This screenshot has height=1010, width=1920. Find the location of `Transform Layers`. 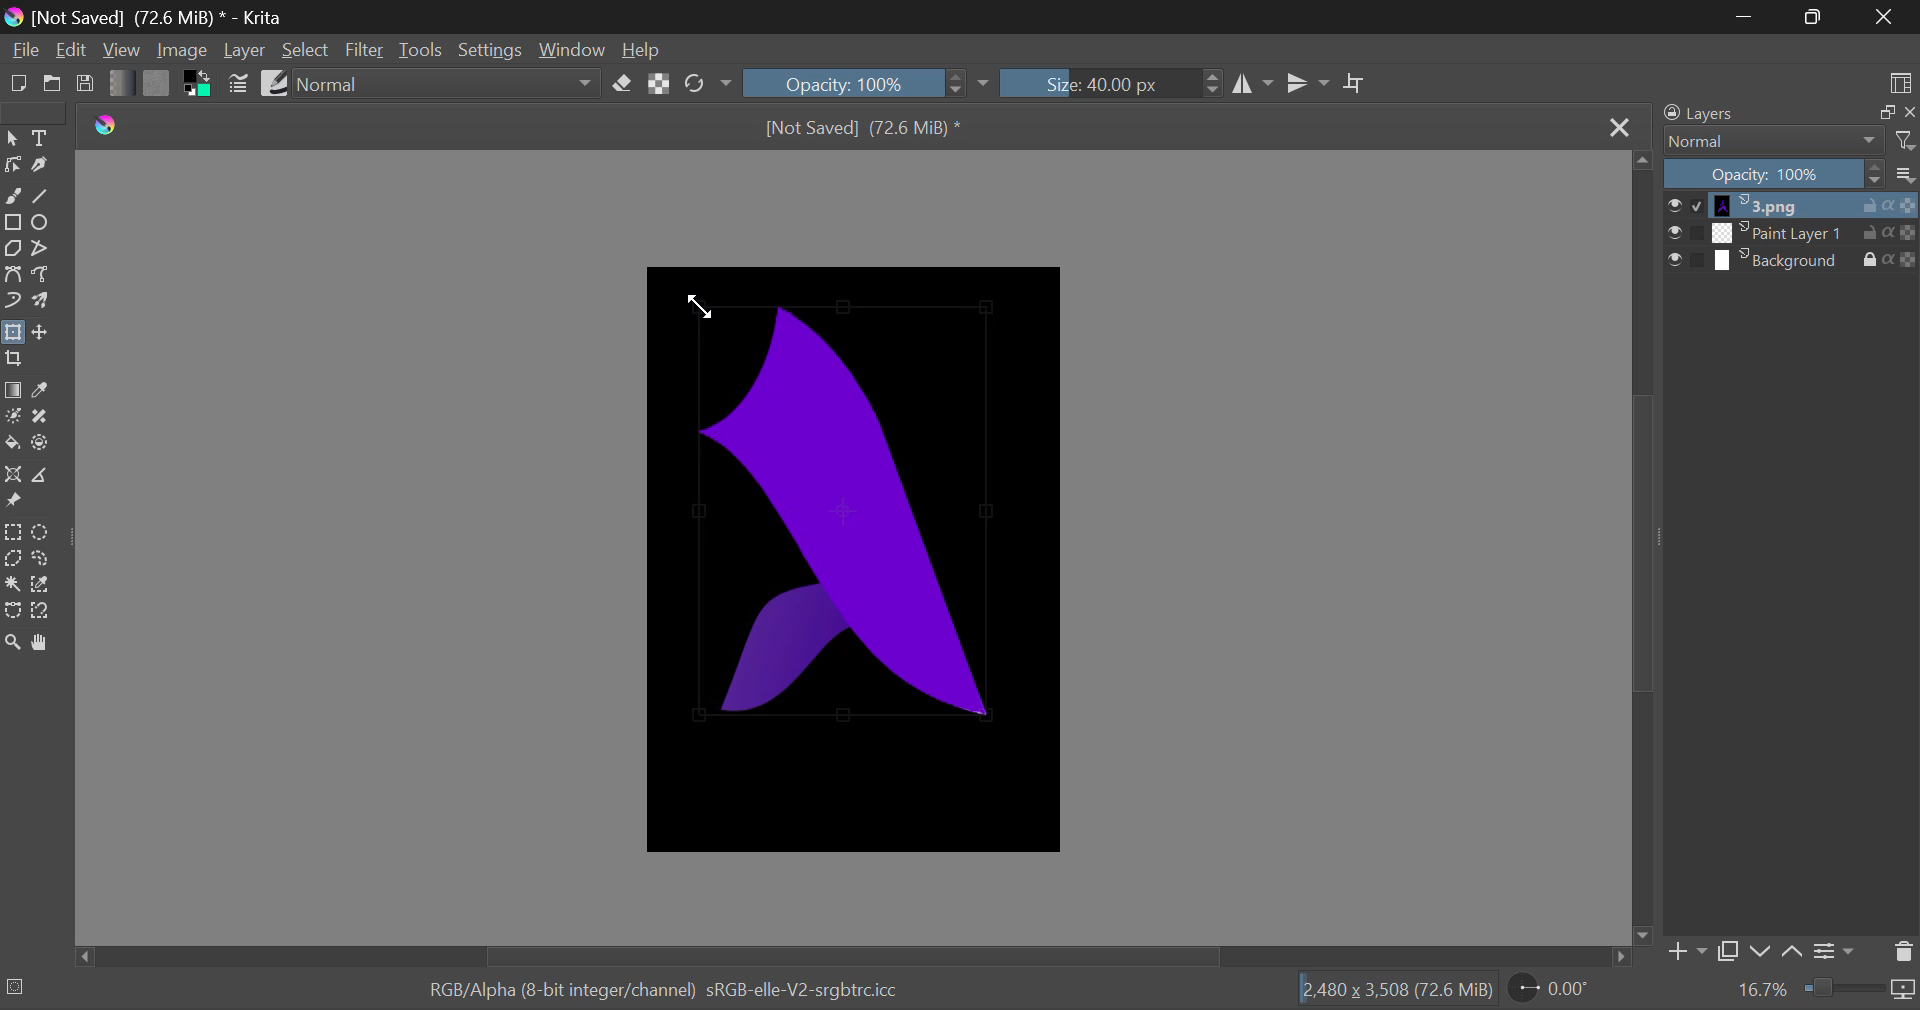

Transform Layers is located at coordinates (13, 335).